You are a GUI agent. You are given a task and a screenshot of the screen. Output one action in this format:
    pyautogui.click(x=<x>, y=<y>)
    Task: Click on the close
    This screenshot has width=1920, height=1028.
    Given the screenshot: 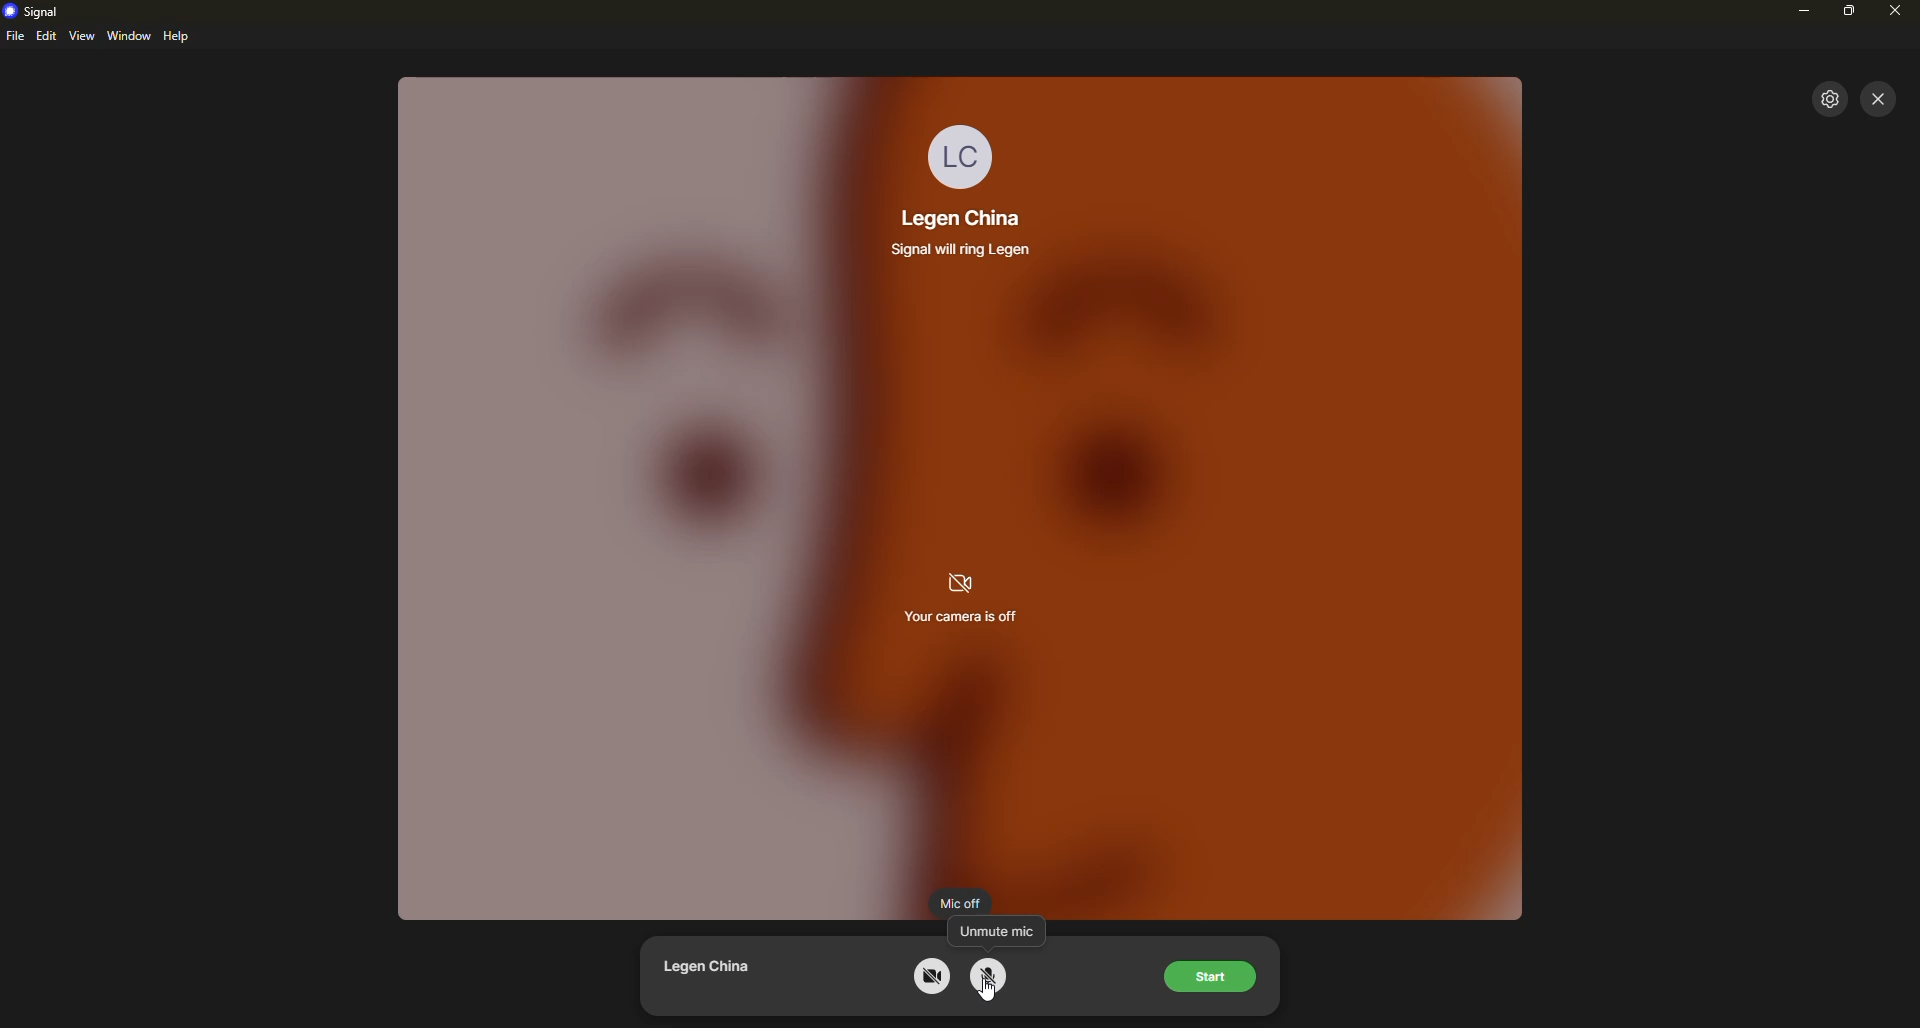 What is the action you would take?
    pyautogui.click(x=1879, y=98)
    